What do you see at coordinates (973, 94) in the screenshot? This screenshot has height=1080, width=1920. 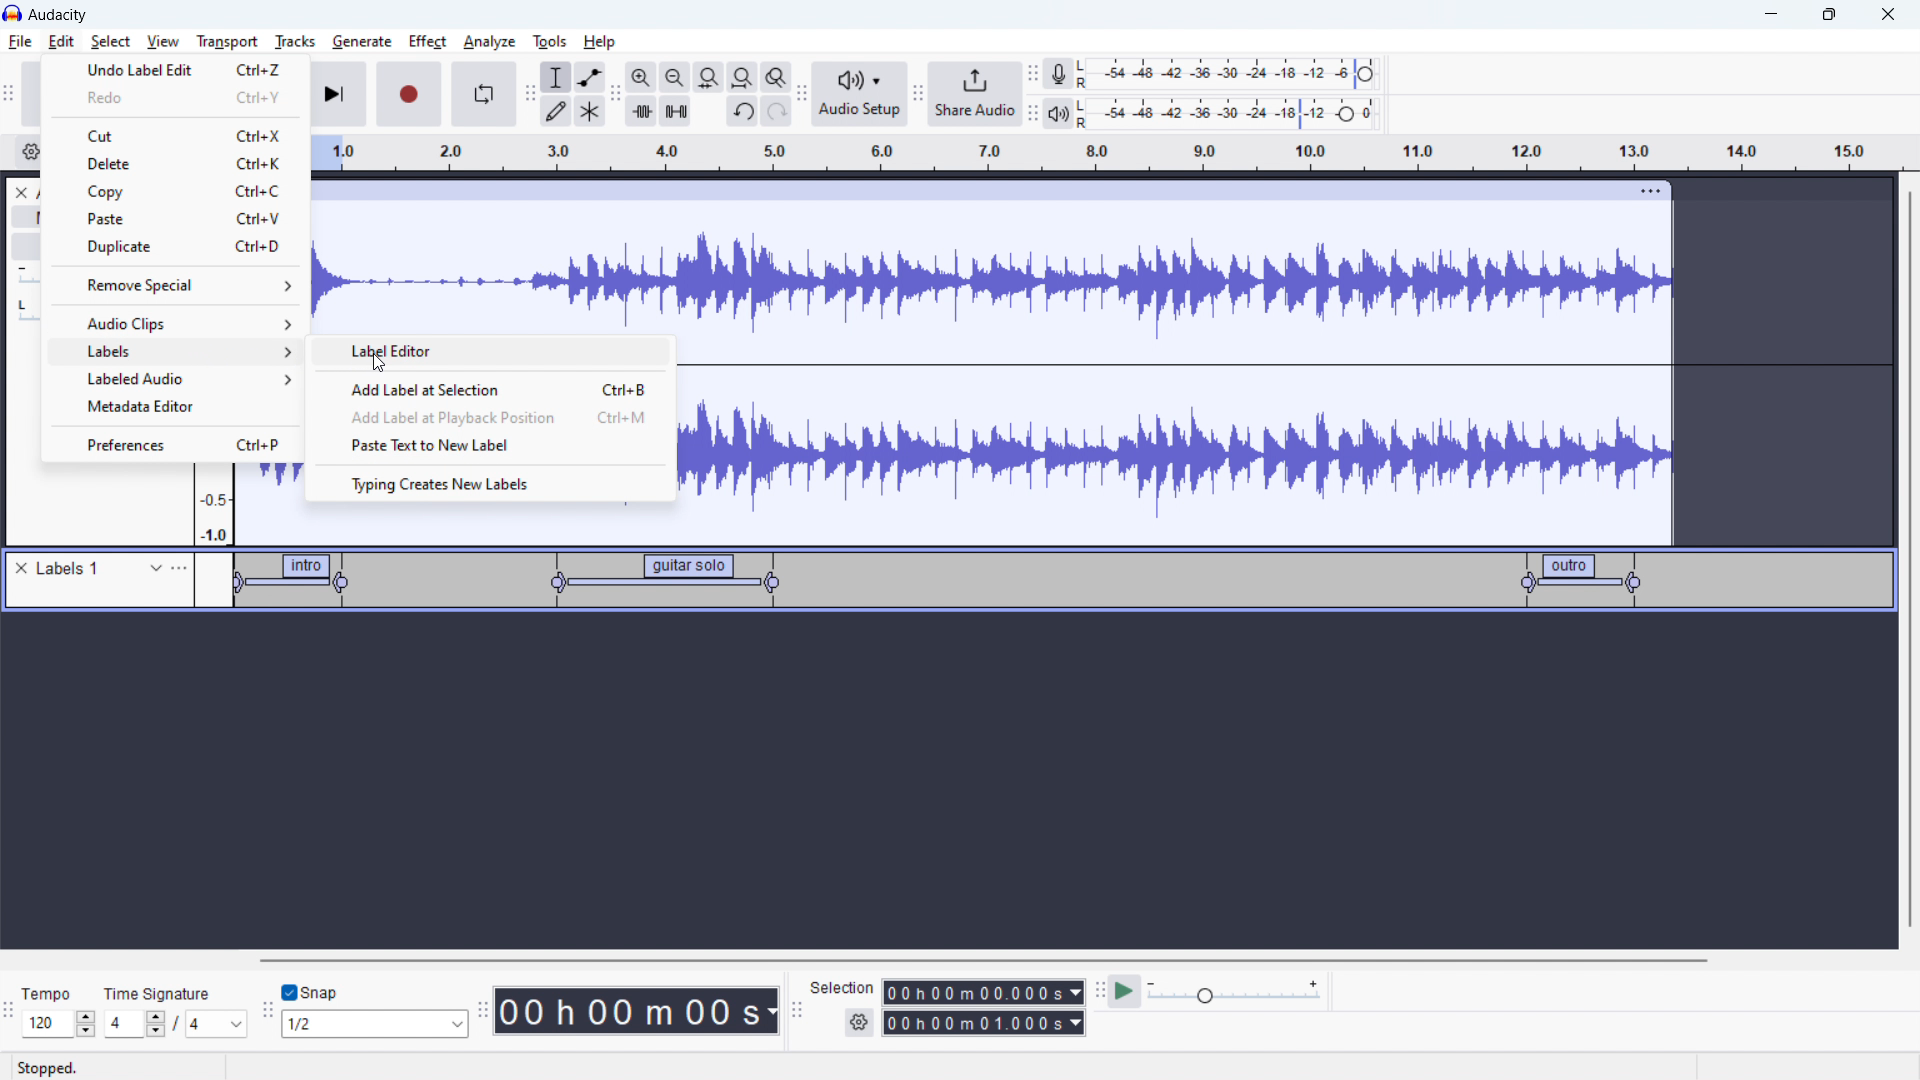 I see `share audio` at bounding box center [973, 94].